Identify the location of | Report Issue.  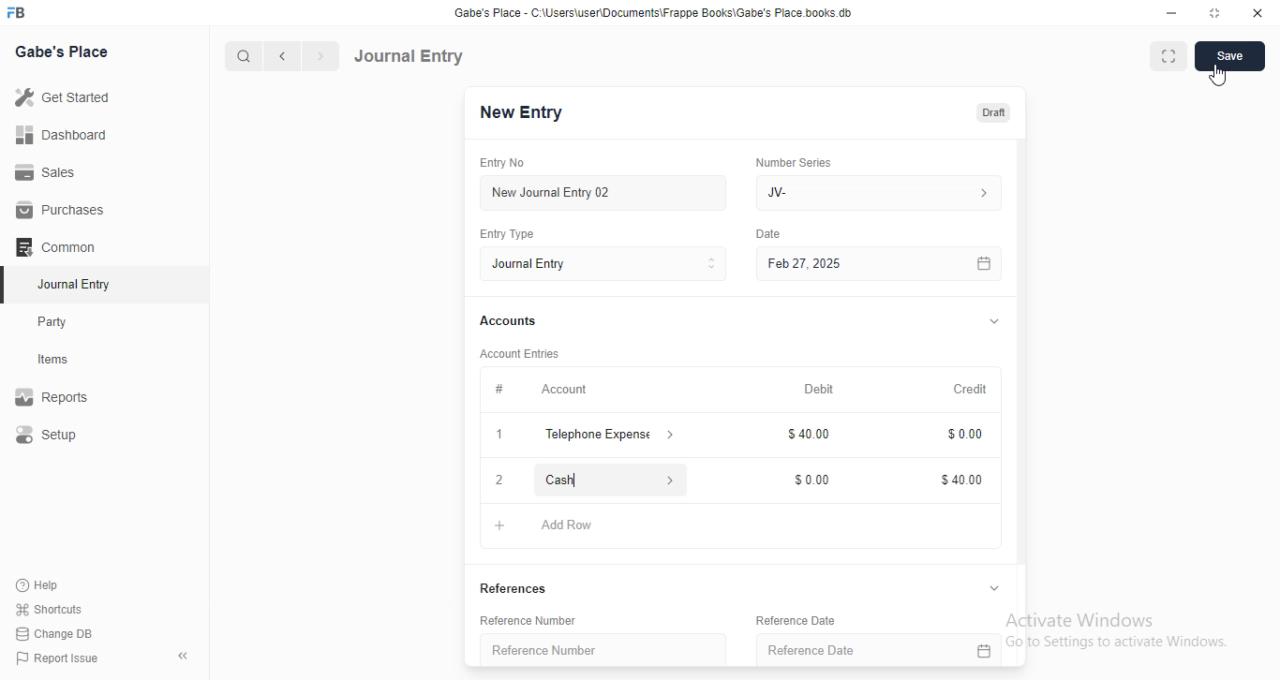
(59, 658).